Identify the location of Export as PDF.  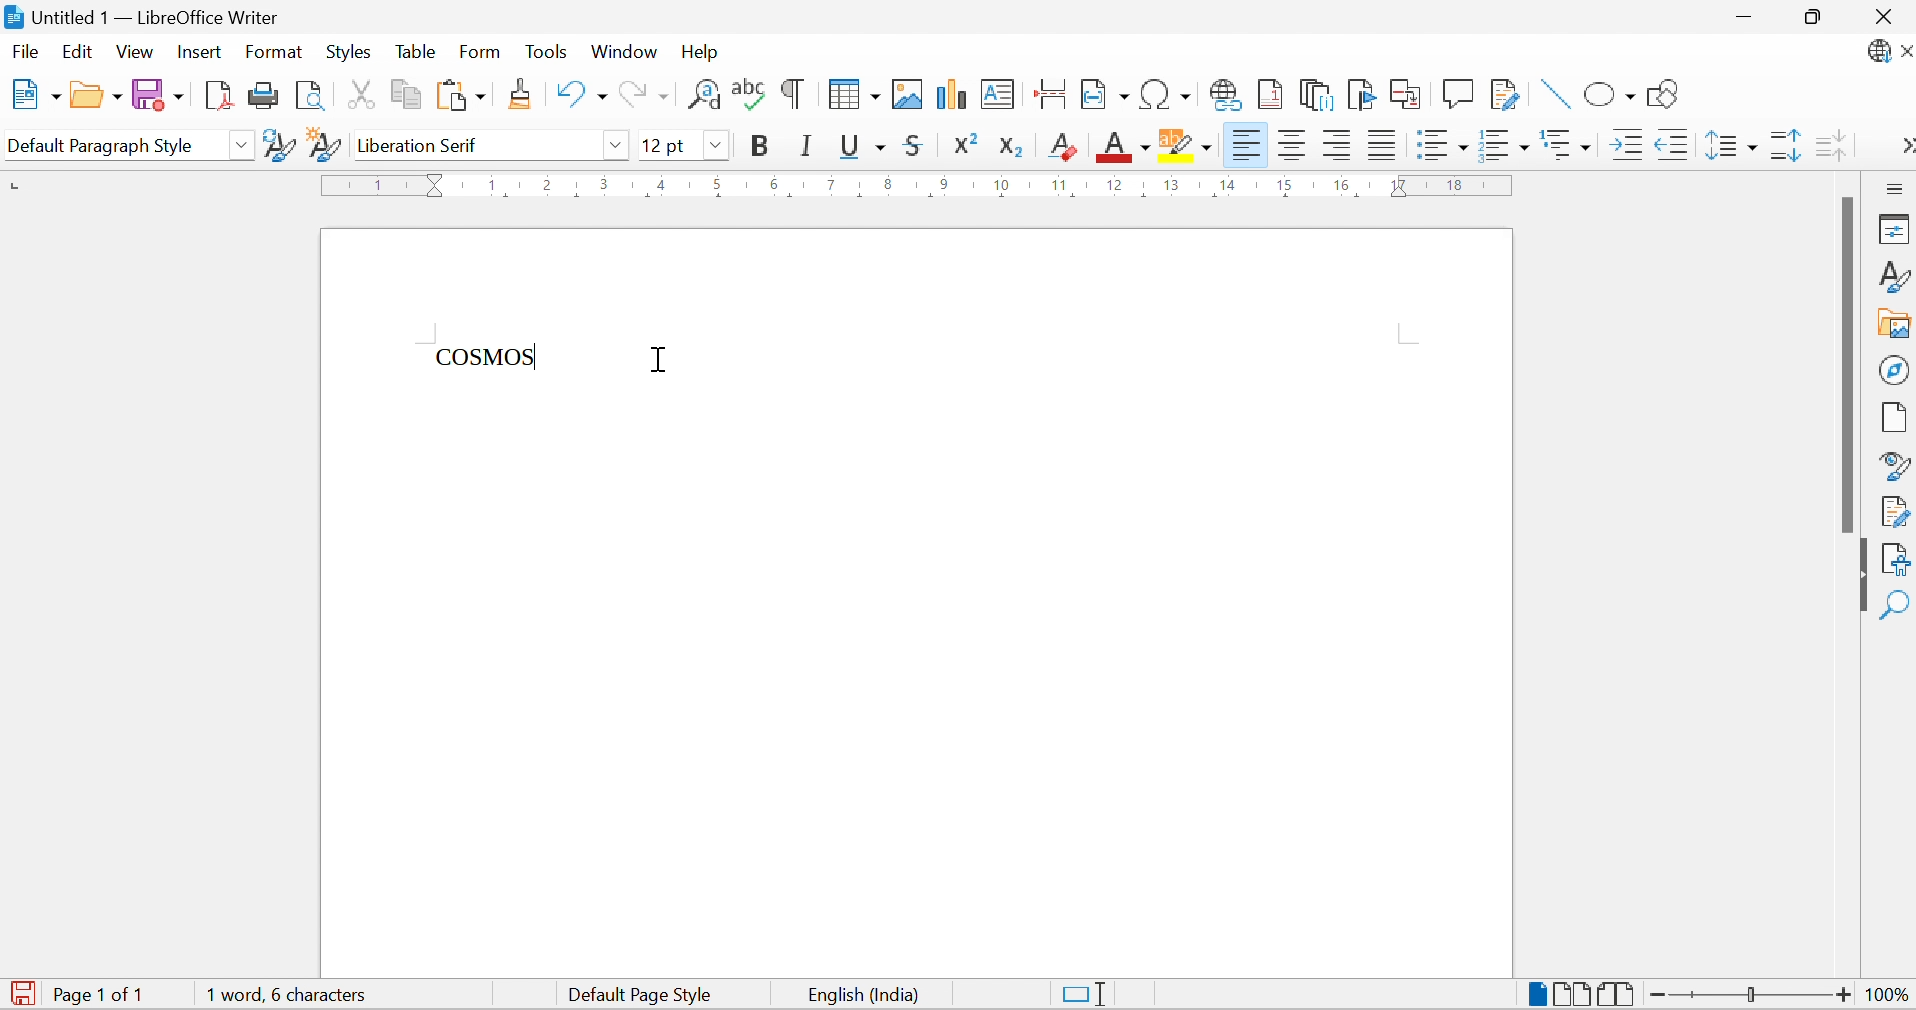
(215, 94).